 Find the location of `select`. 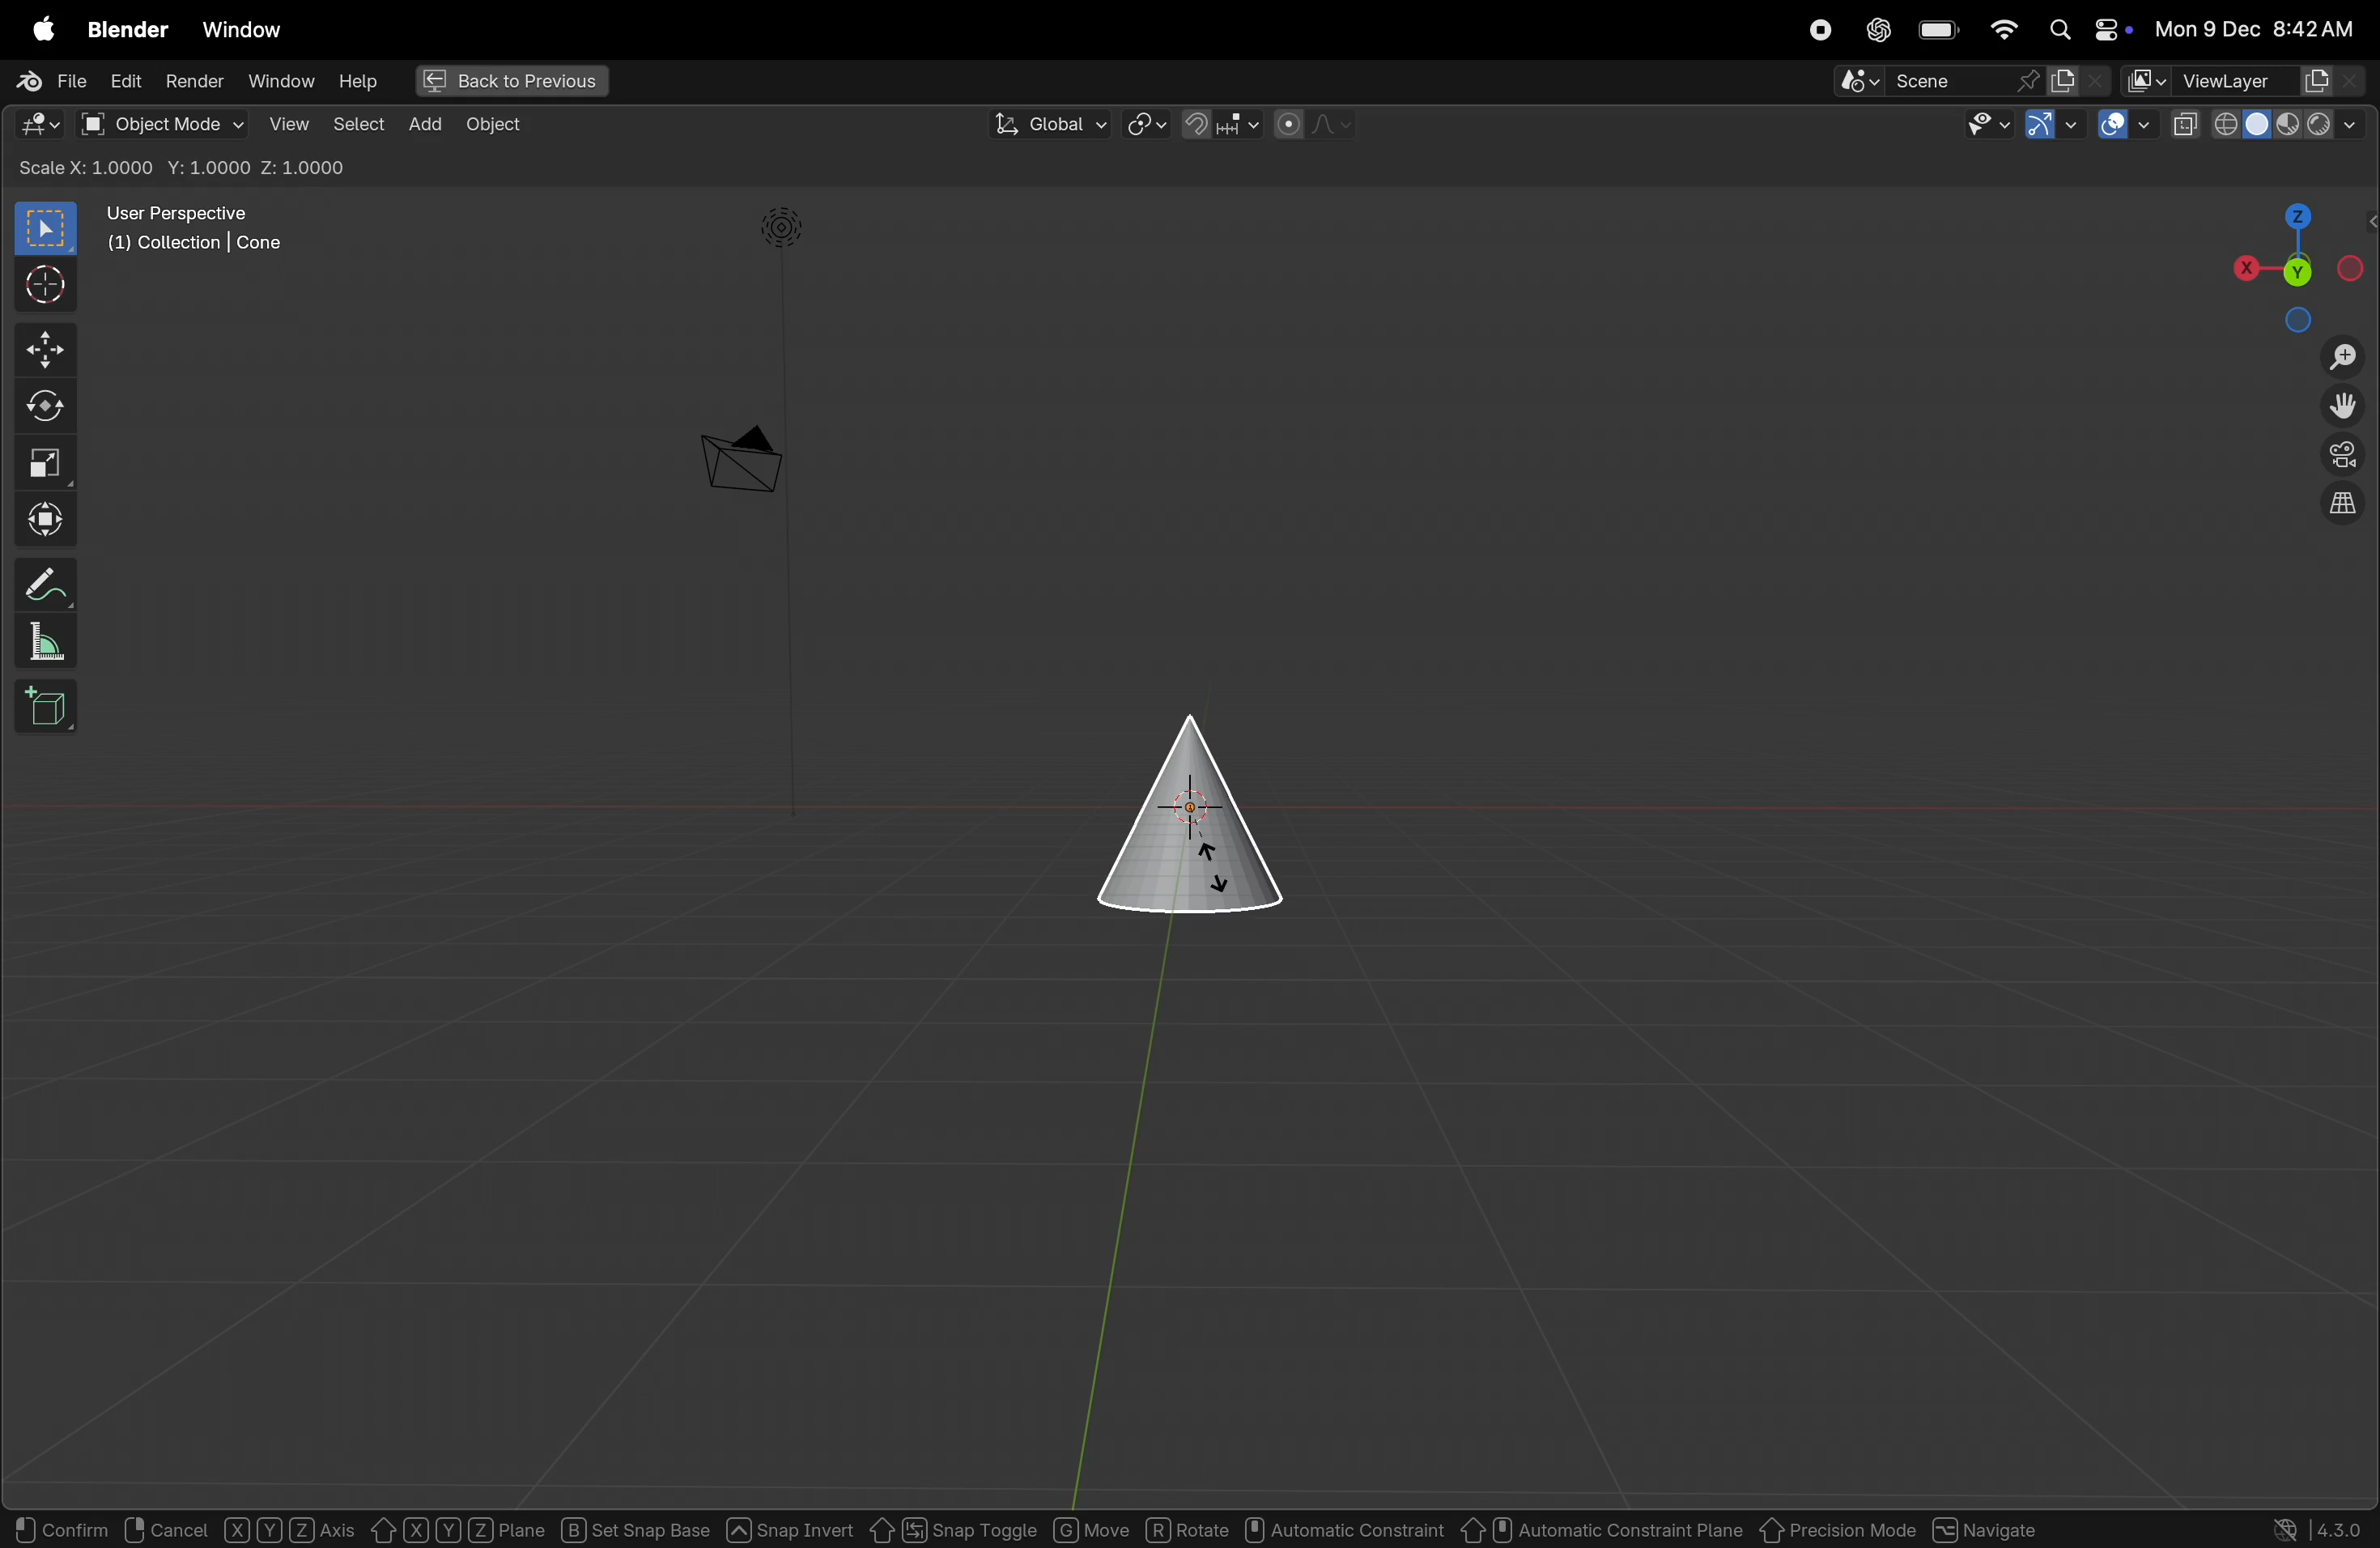

select is located at coordinates (359, 126).